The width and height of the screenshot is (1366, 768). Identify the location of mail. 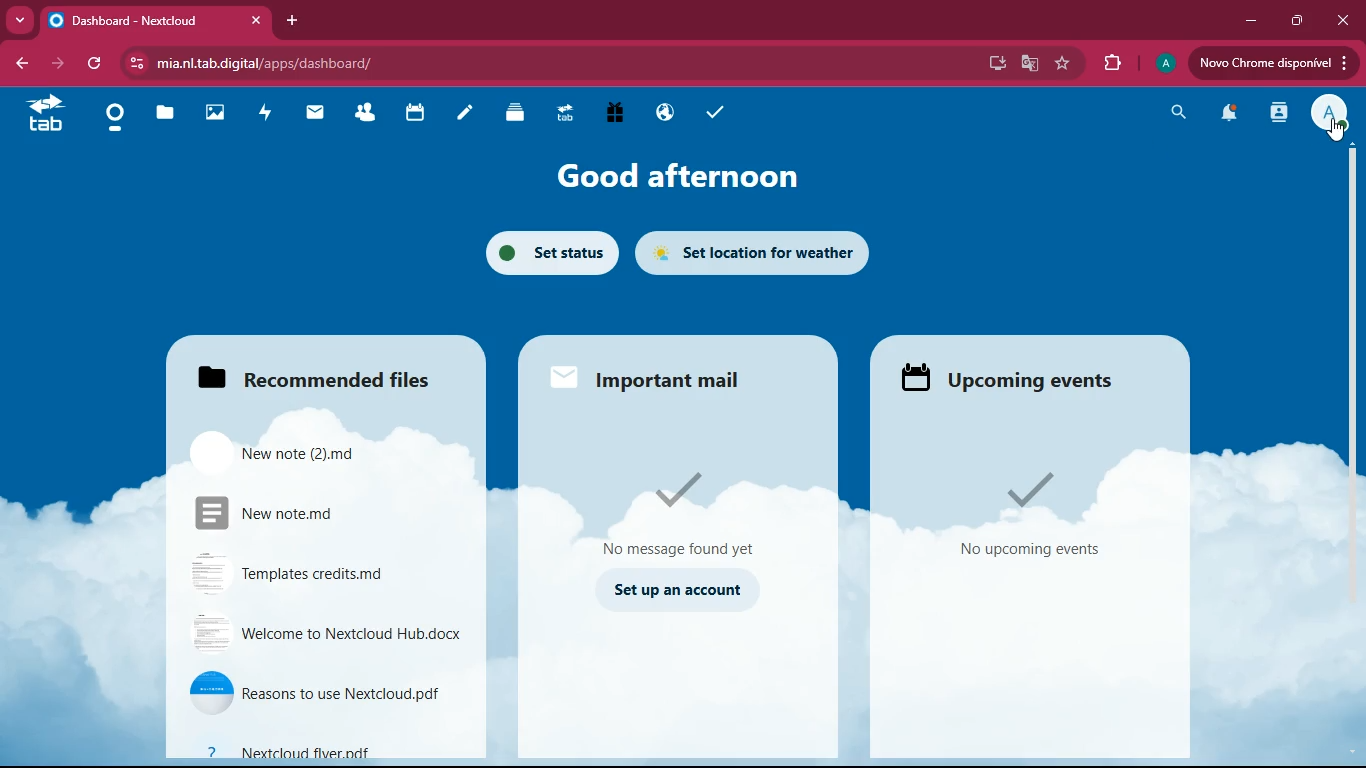
(315, 112).